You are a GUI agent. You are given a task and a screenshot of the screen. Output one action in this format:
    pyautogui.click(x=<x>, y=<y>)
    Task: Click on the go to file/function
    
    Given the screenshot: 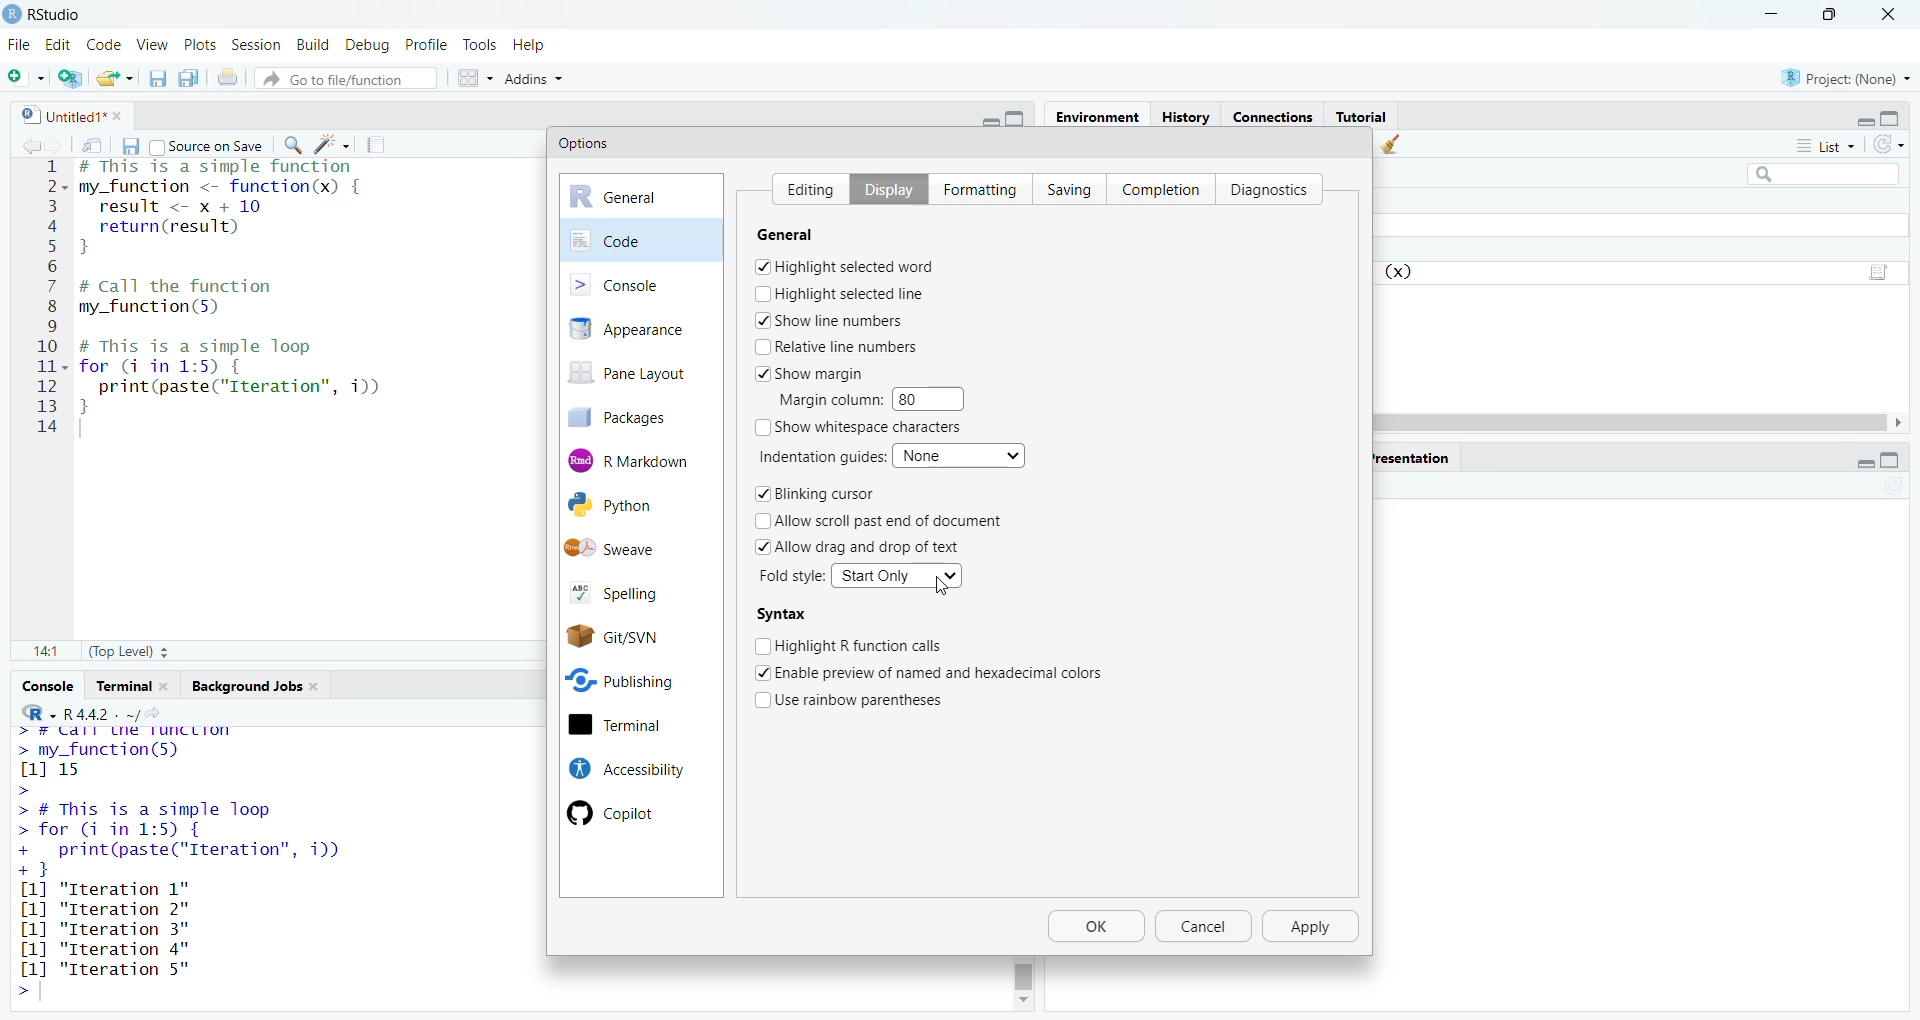 What is the action you would take?
    pyautogui.click(x=347, y=76)
    